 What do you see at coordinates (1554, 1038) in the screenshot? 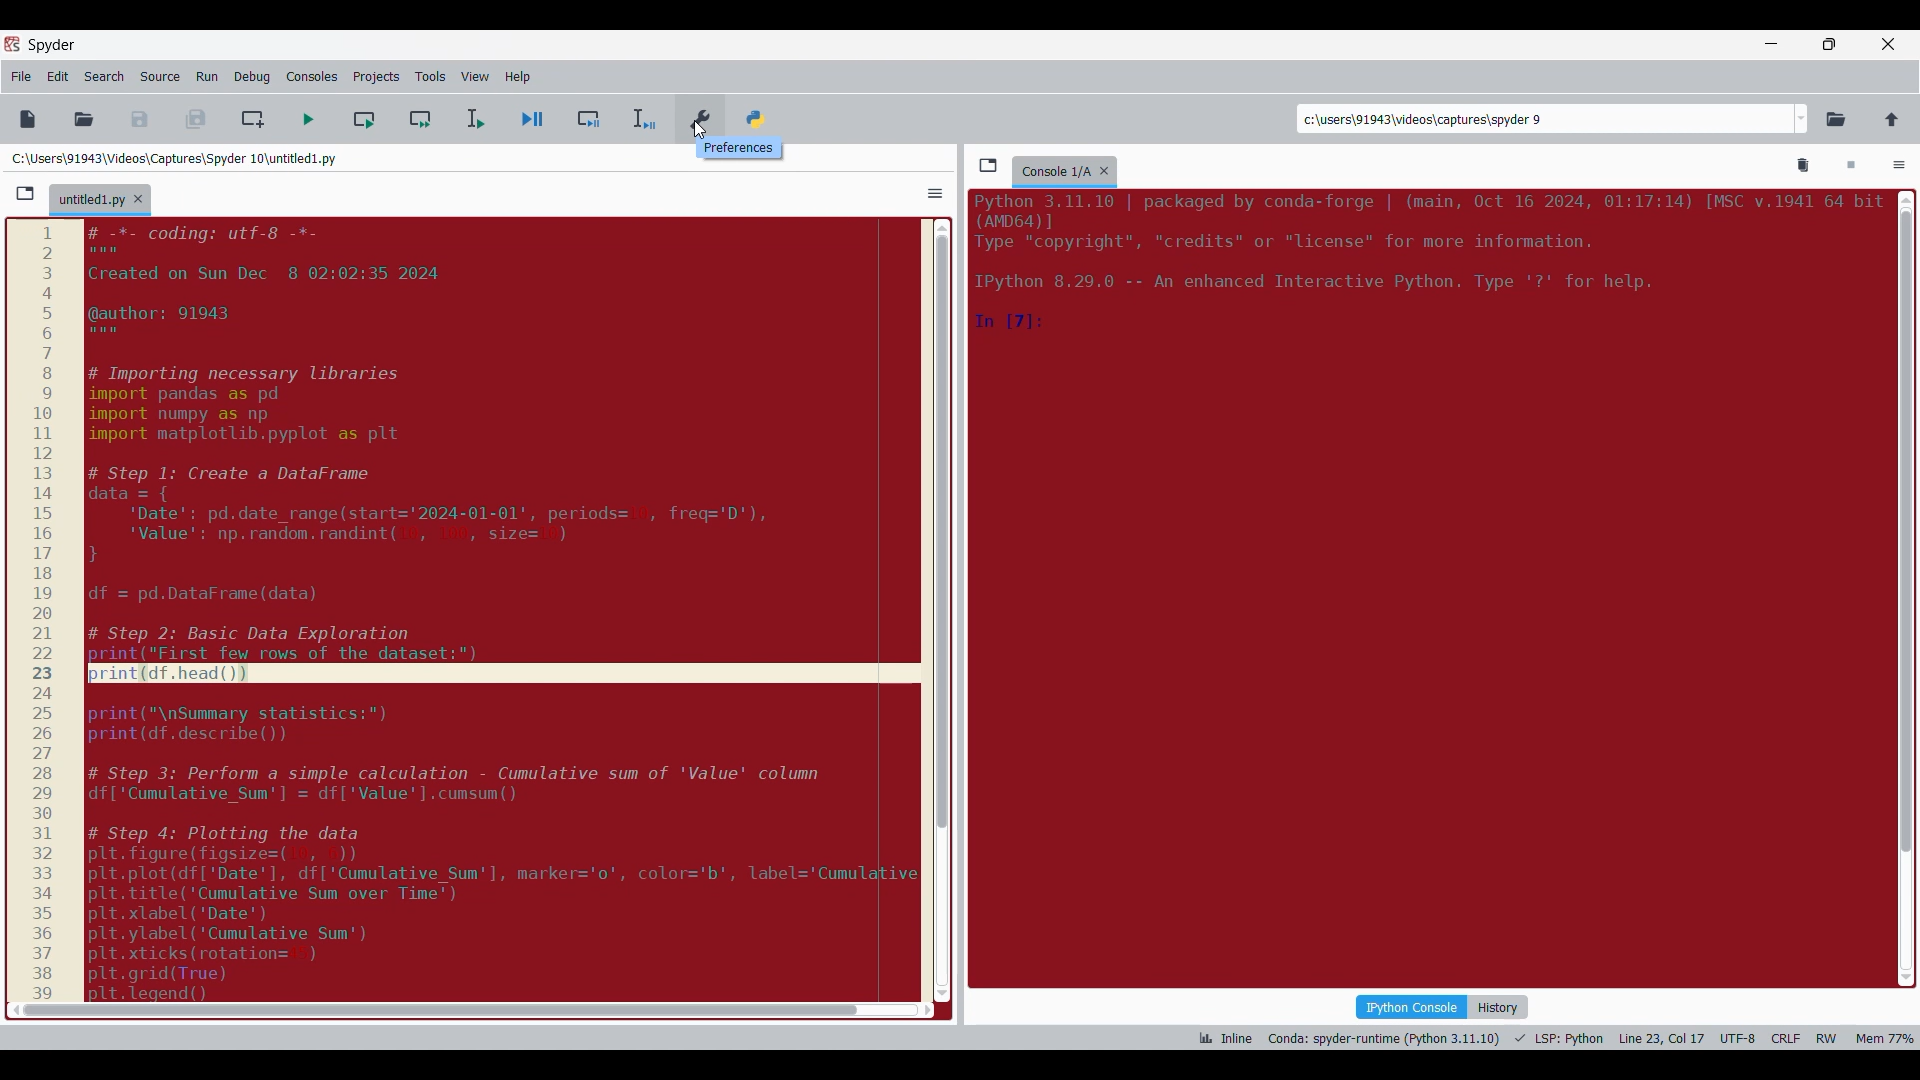
I see `Code details` at bounding box center [1554, 1038].